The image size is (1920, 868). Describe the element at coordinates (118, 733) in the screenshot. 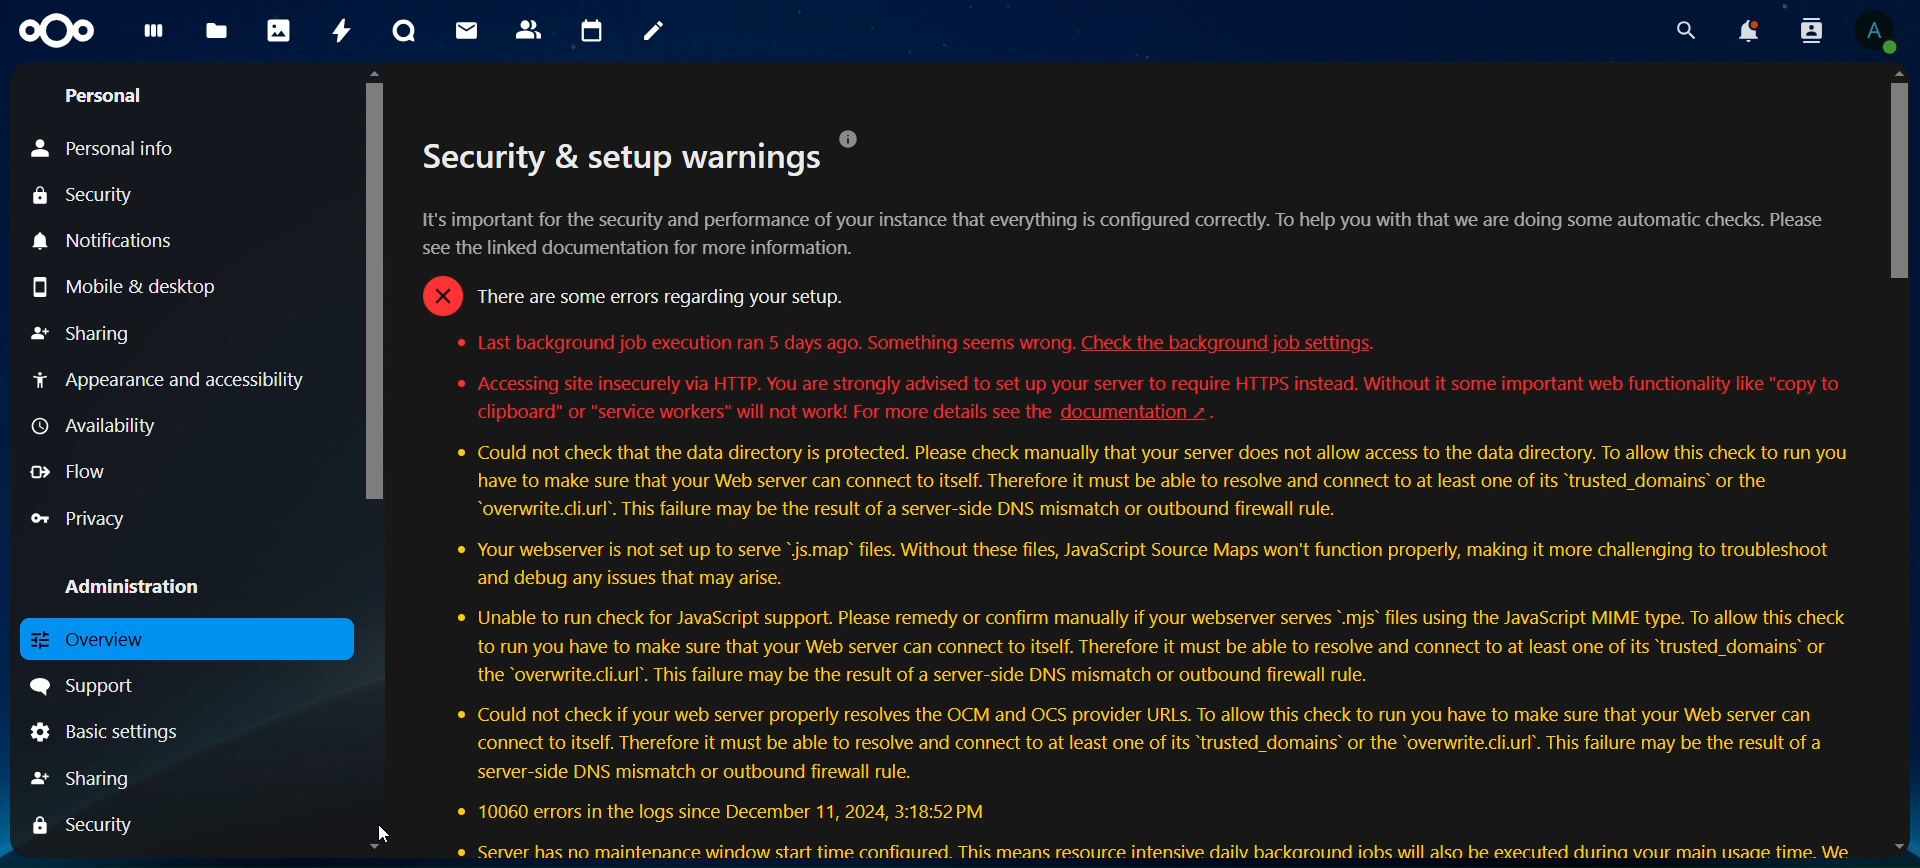

I see `basic settings` at that location.